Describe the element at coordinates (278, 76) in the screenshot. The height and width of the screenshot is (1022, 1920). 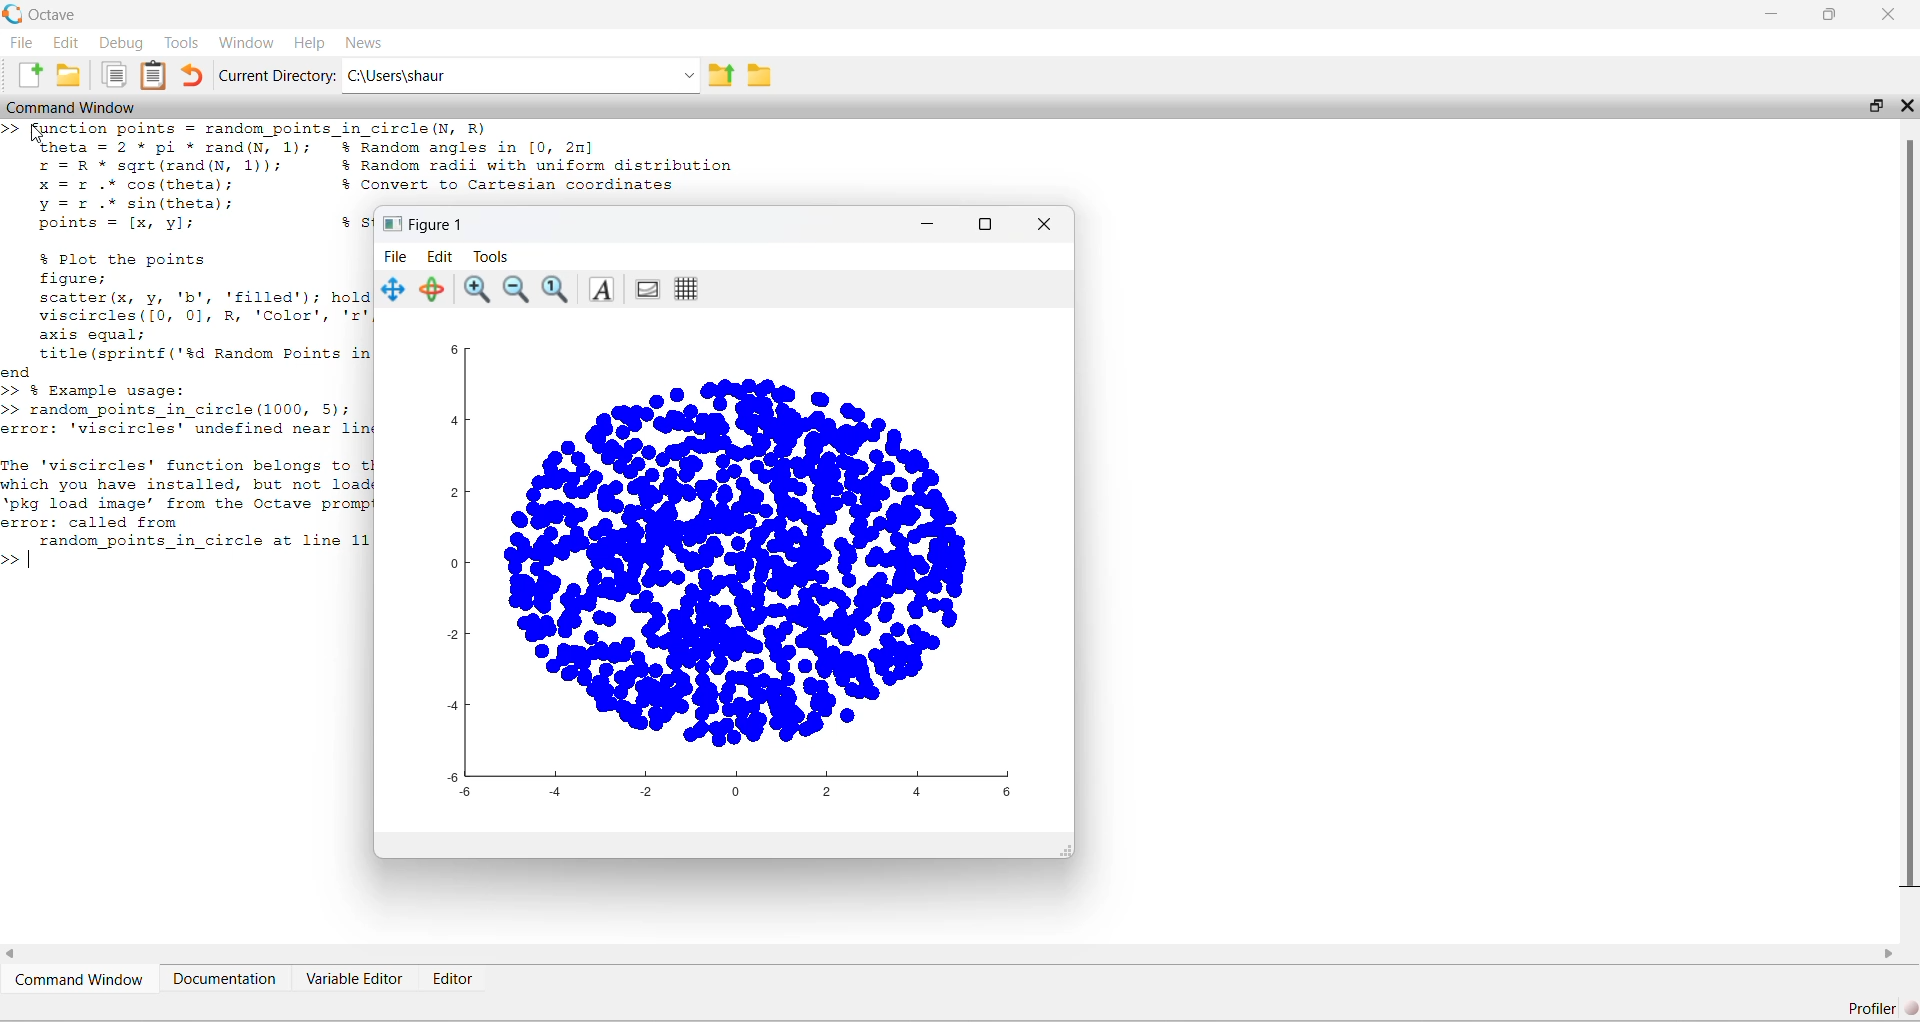
I see `Current Directory:` at that location.